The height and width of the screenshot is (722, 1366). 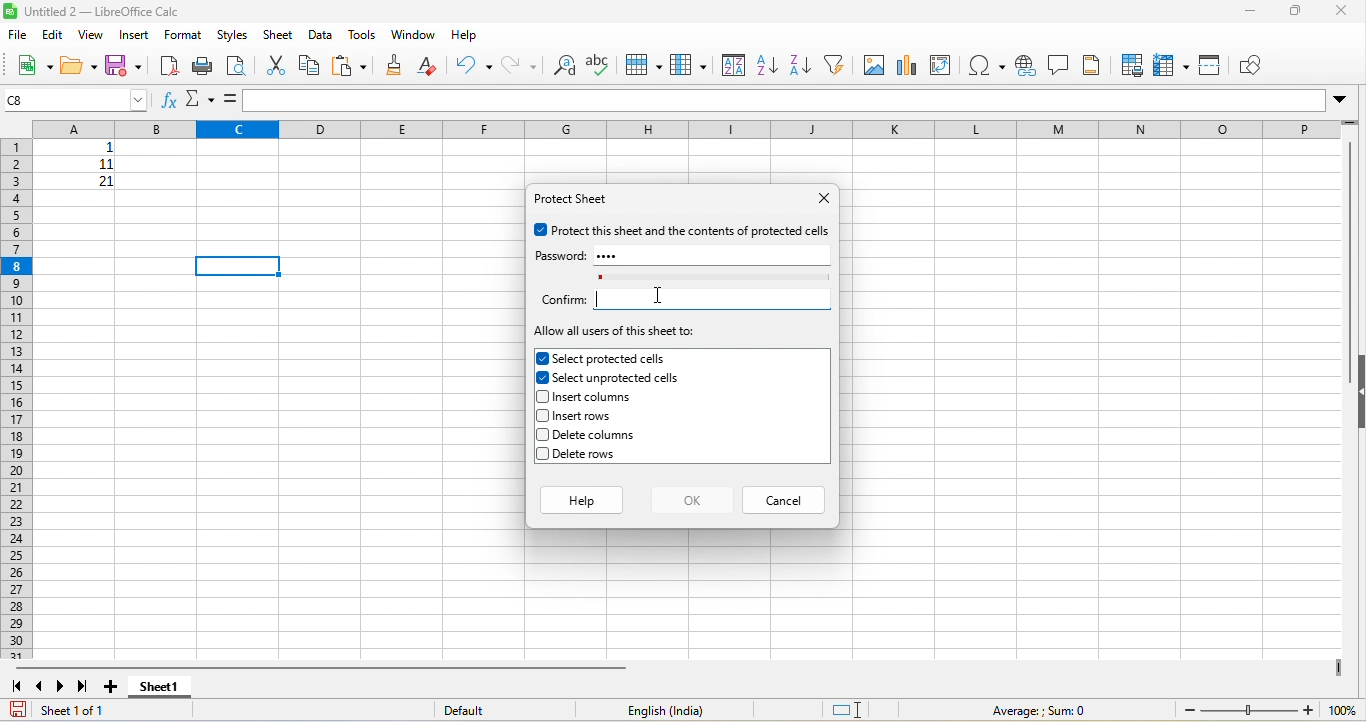 I want to click on insert columns, so click(x=608, y=395).